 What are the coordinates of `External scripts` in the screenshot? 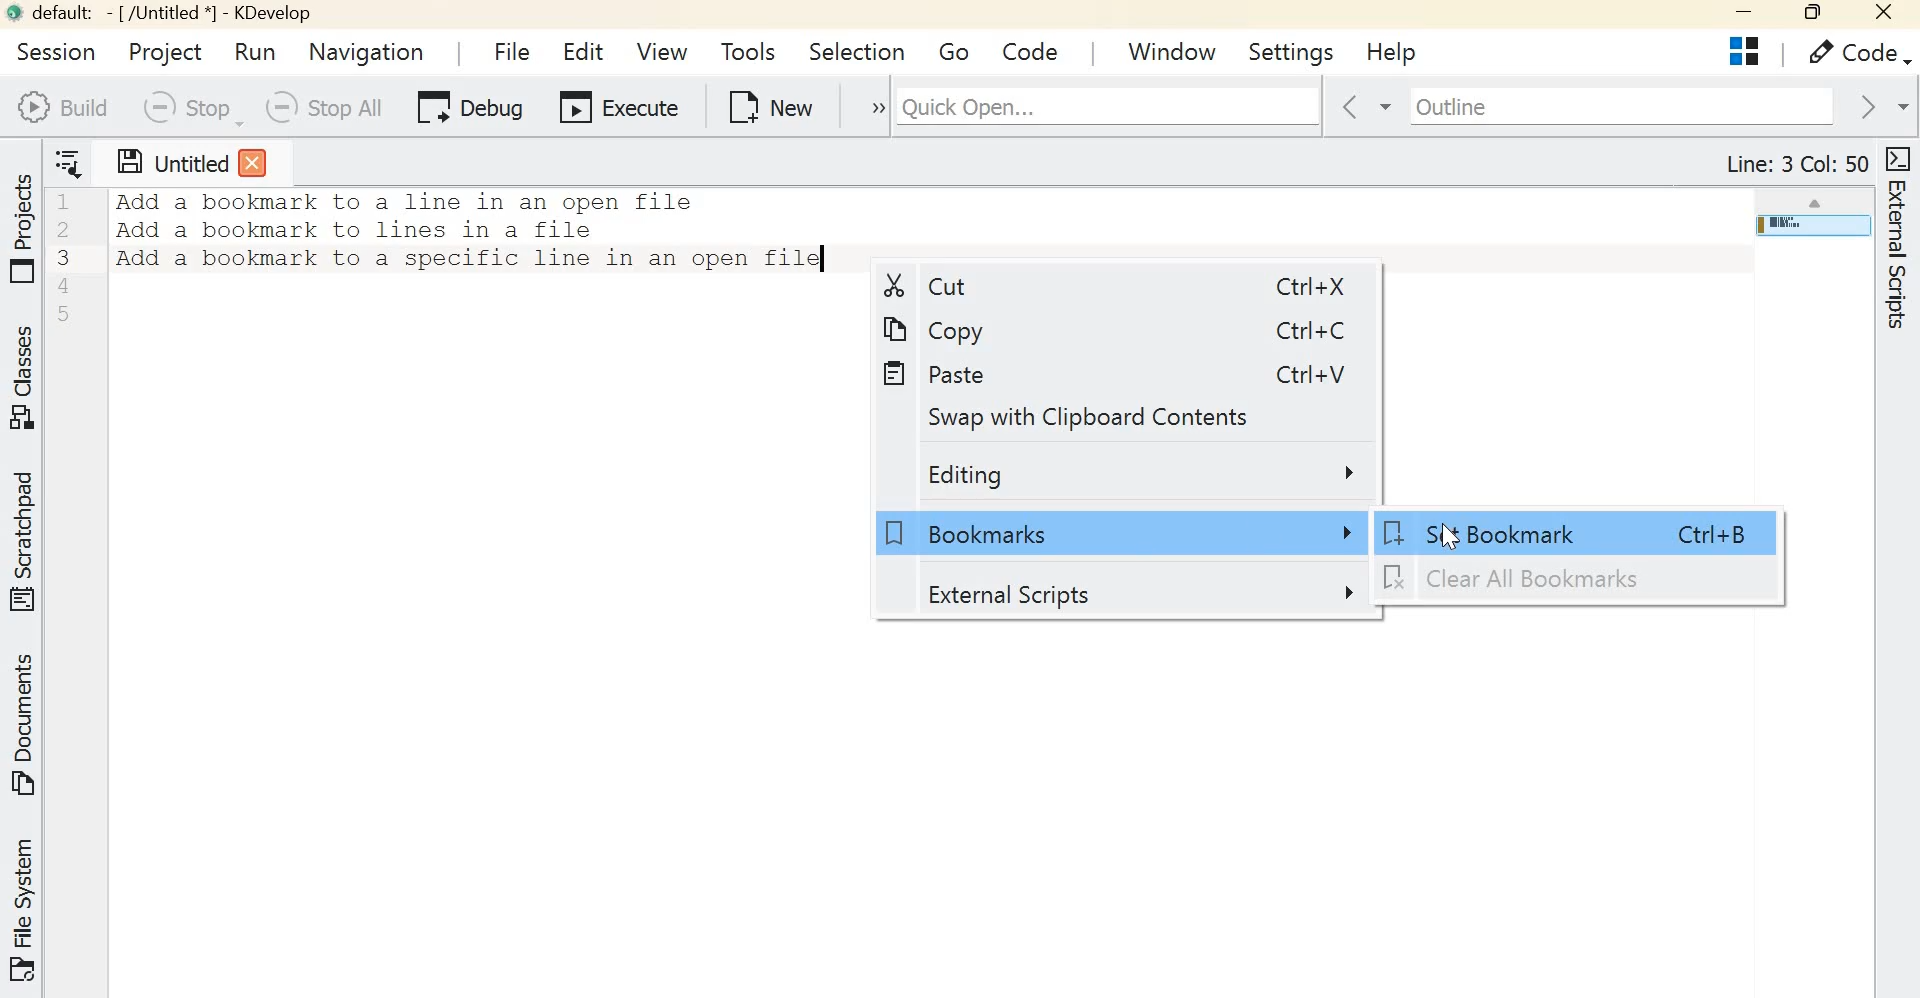 It's located at (1138, 596).